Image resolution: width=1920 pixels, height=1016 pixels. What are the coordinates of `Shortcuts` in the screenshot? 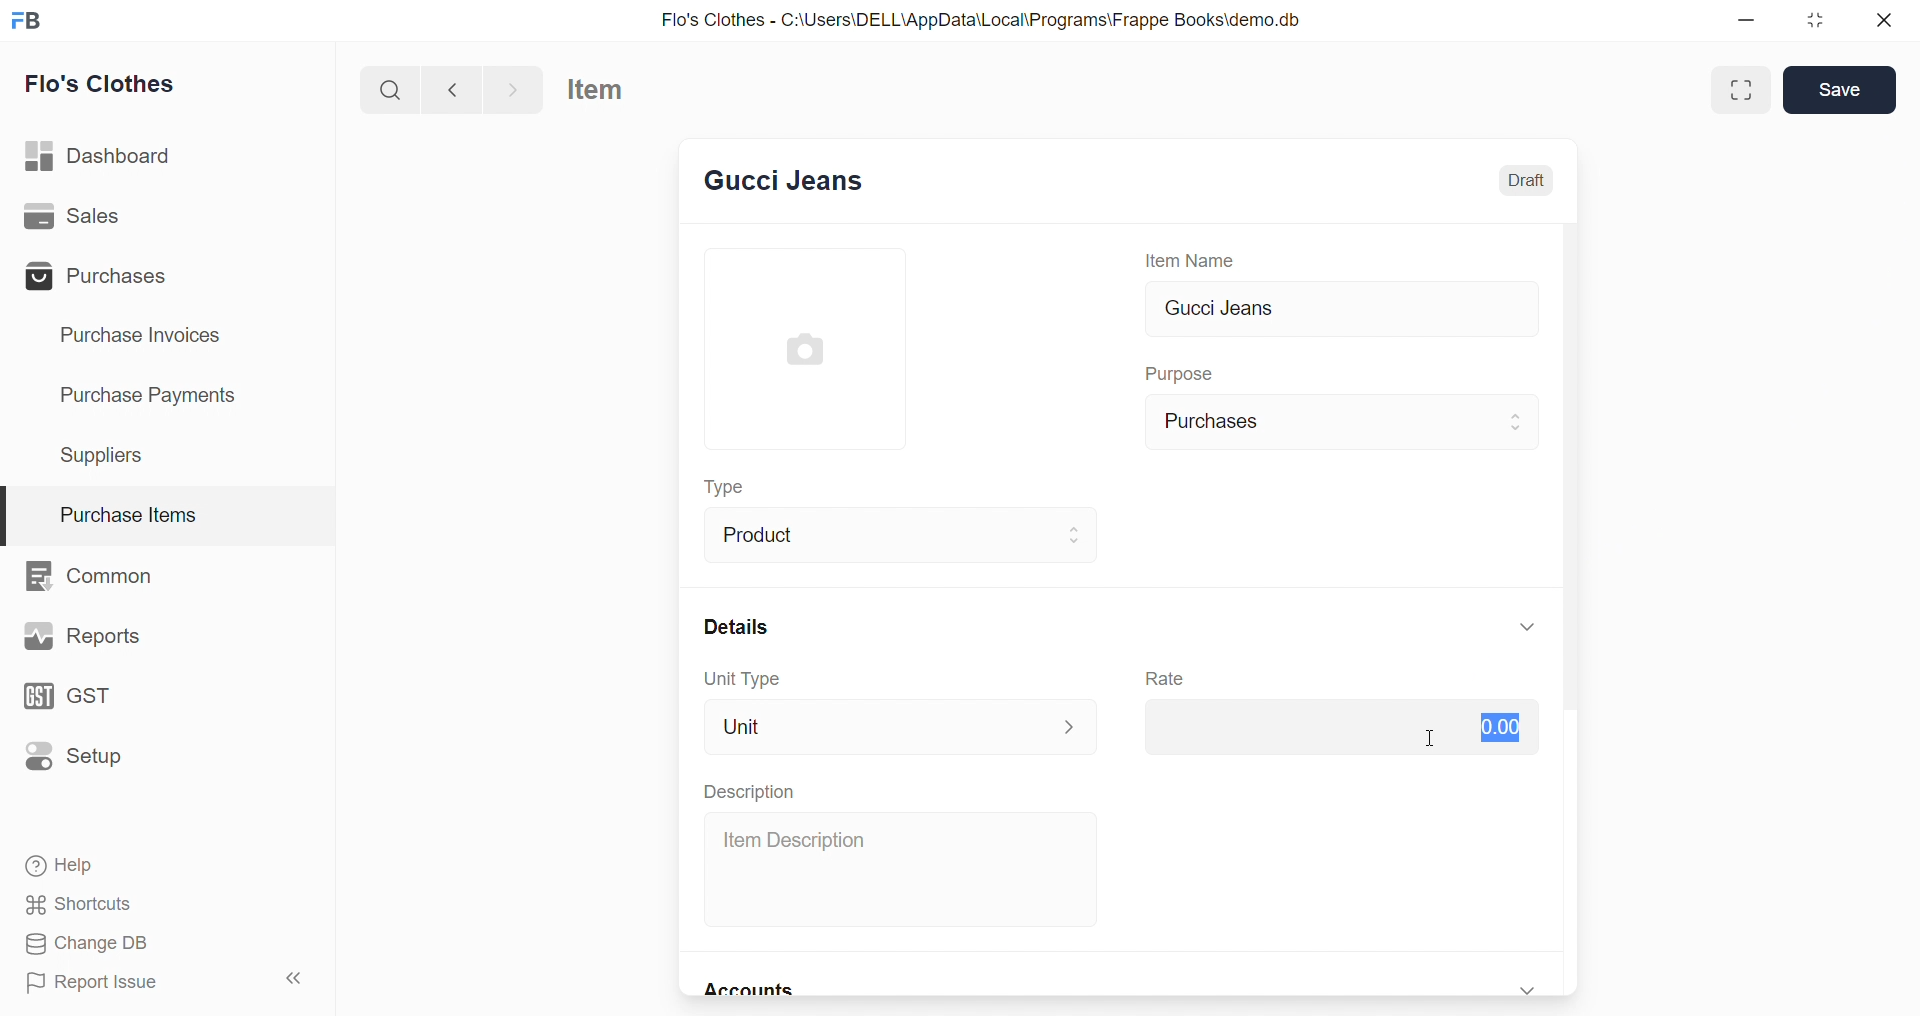 It's located at (161, 903).